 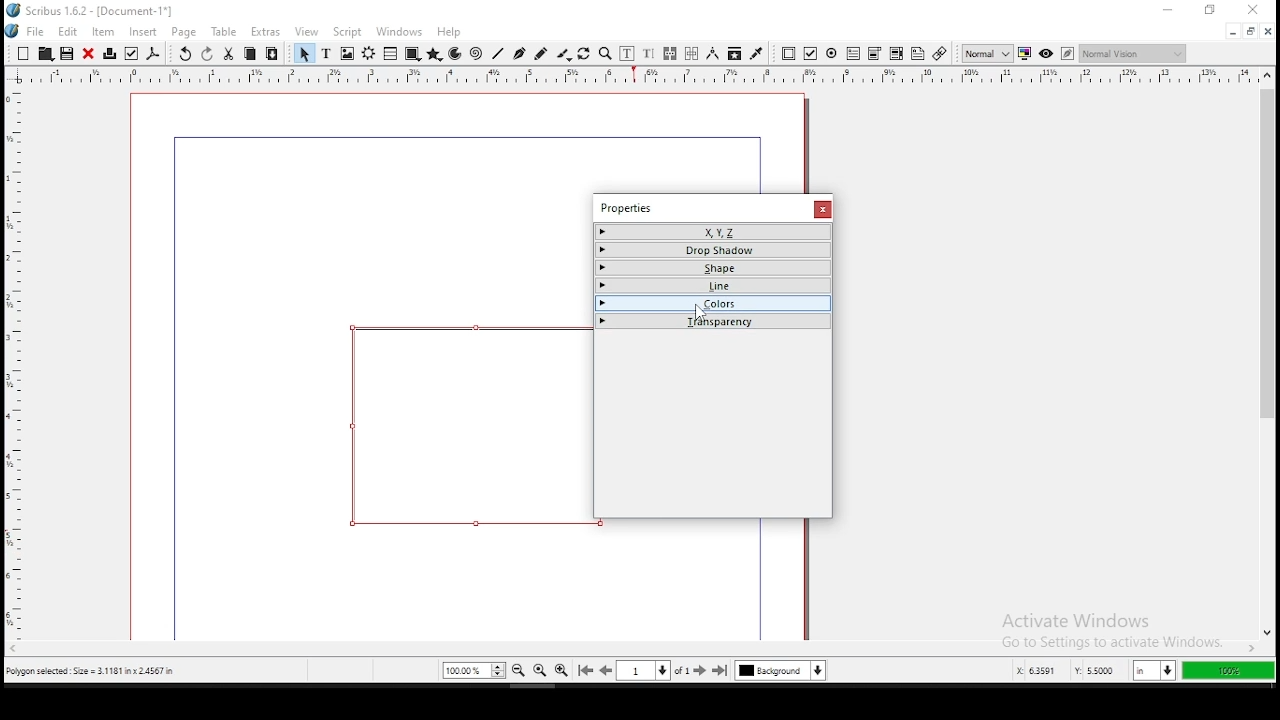 I want to click on shape, so click(x=464, y=426).